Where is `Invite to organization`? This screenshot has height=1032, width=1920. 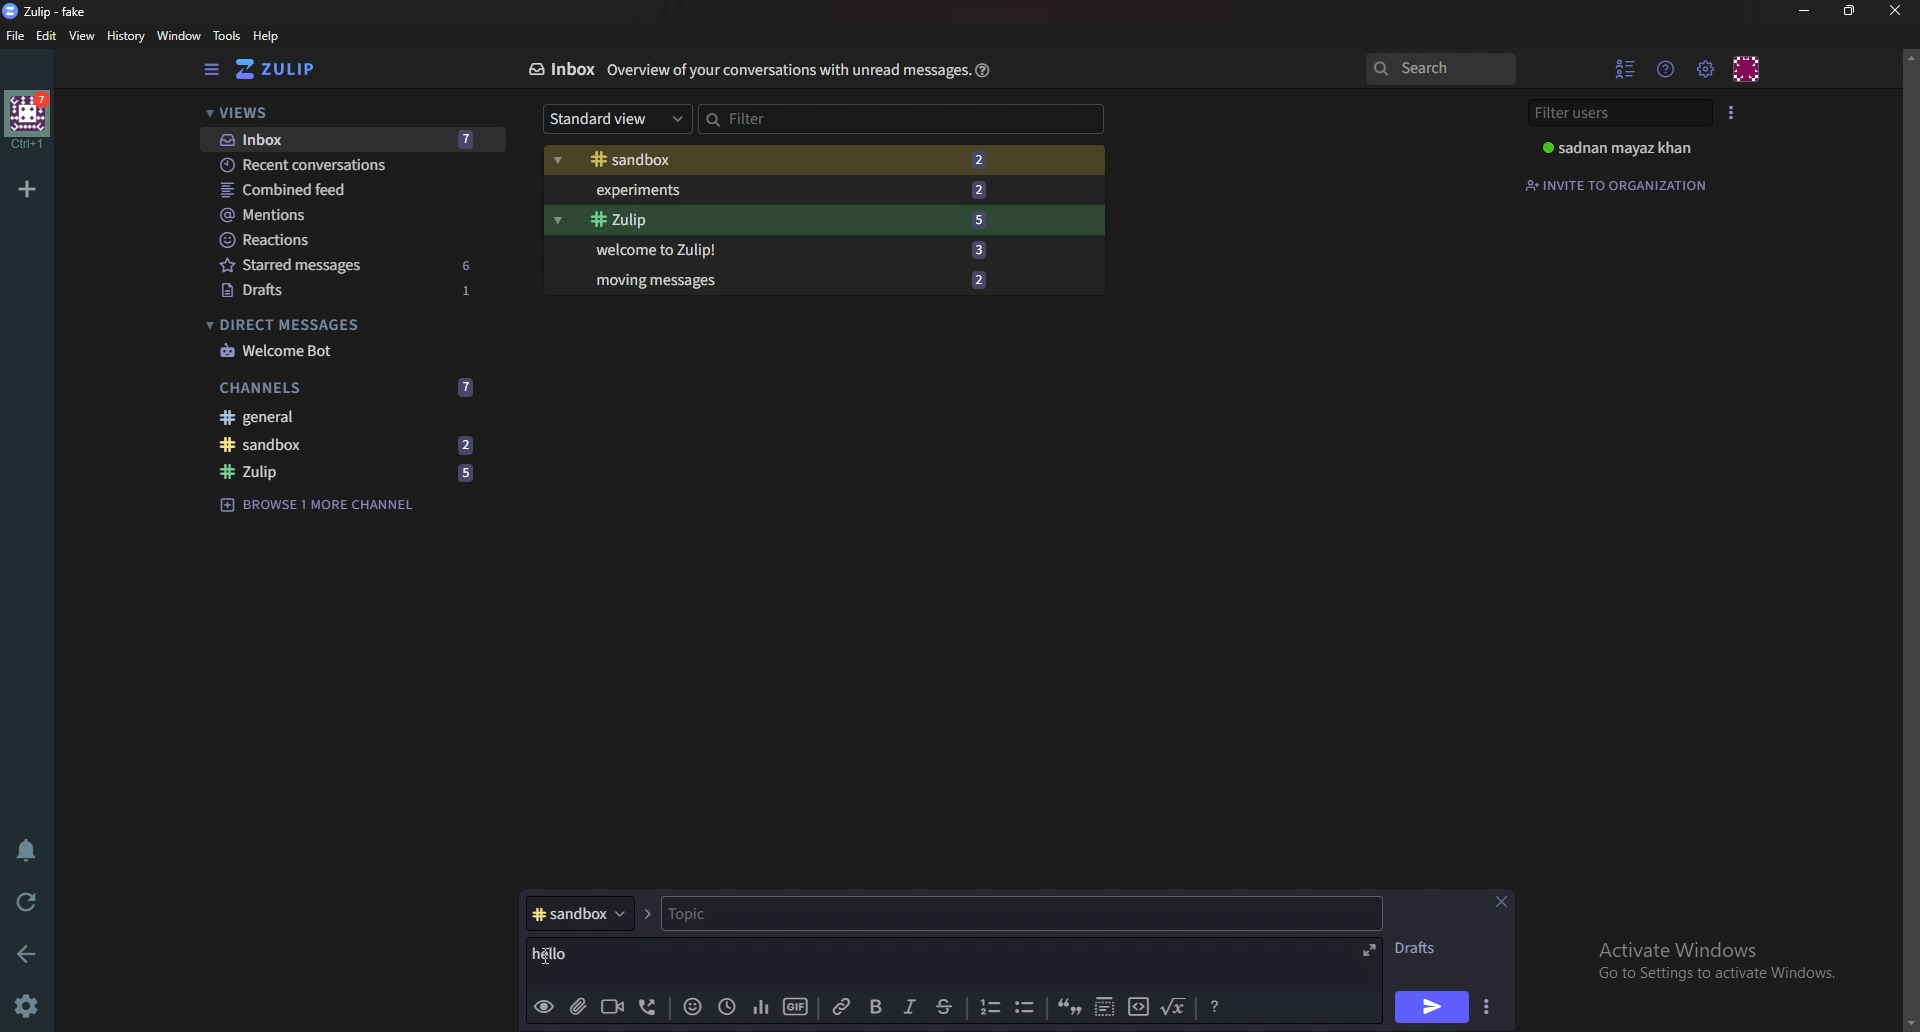
Invite to organization is located at coordinates (1623, 184).